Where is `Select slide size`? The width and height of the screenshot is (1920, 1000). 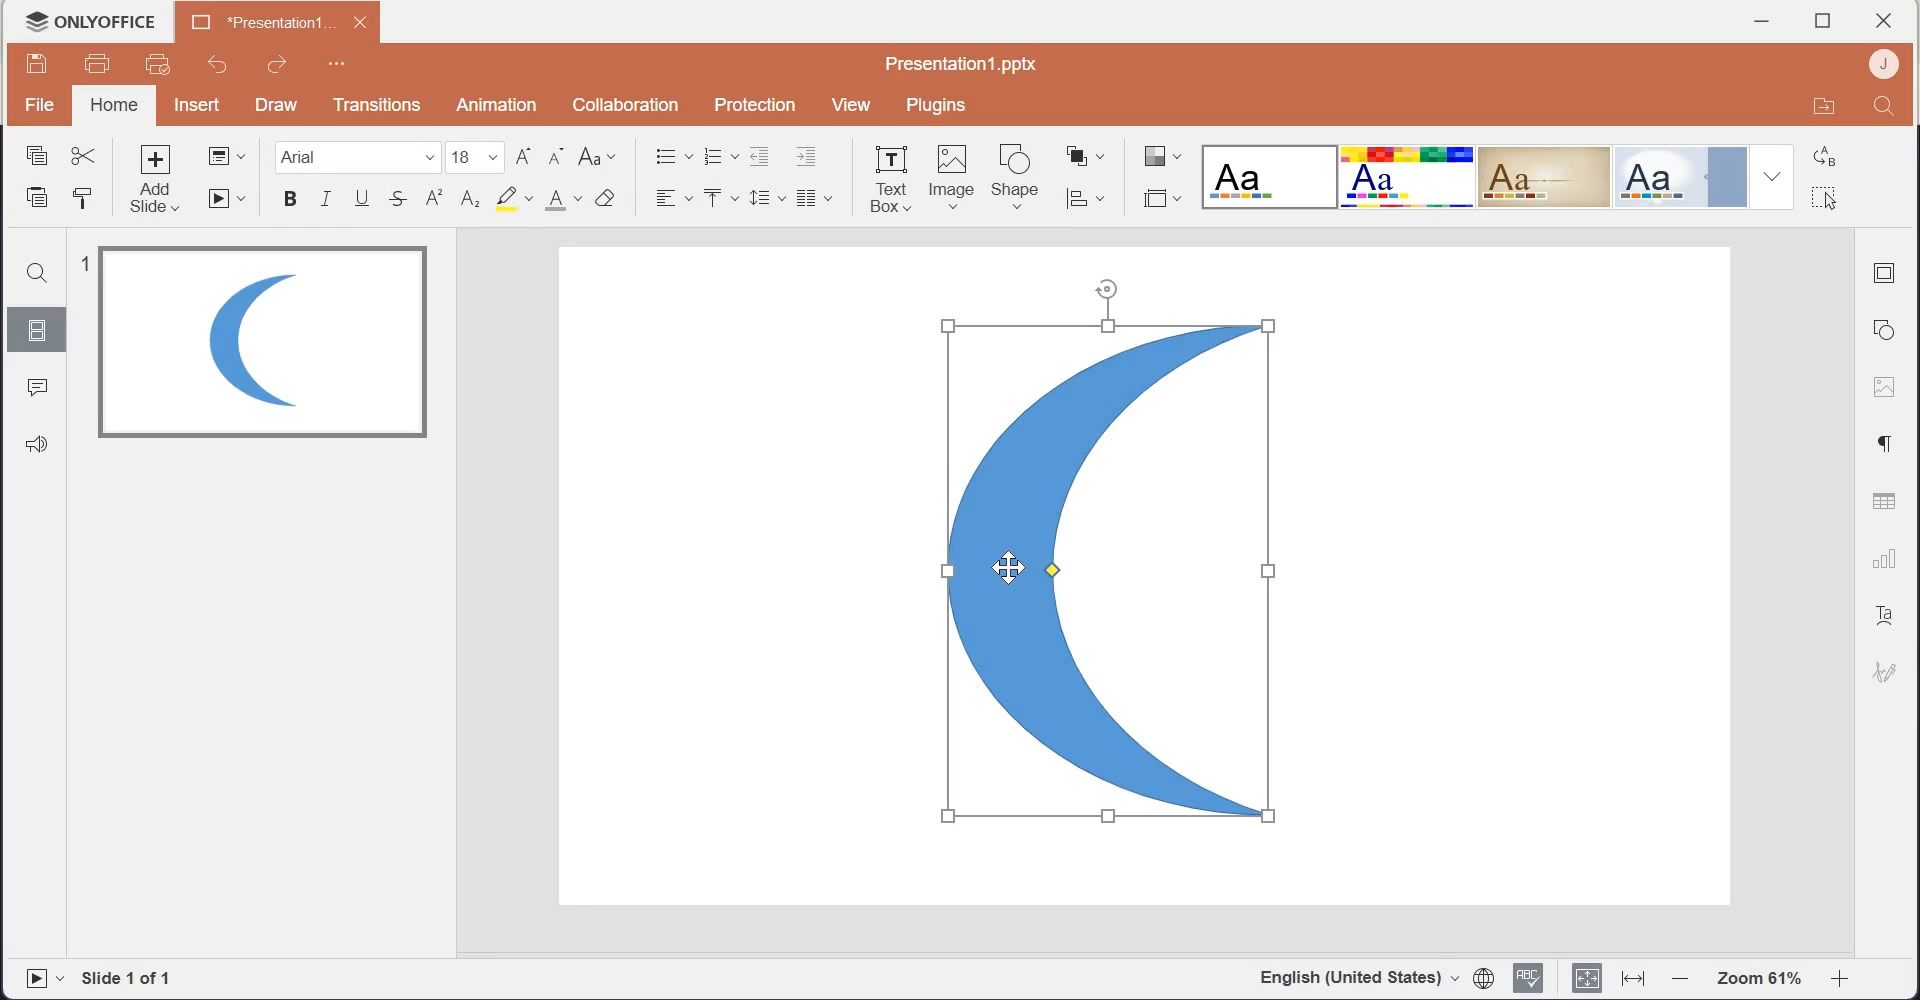 Select slide size is located at coordinates (1161, 201).